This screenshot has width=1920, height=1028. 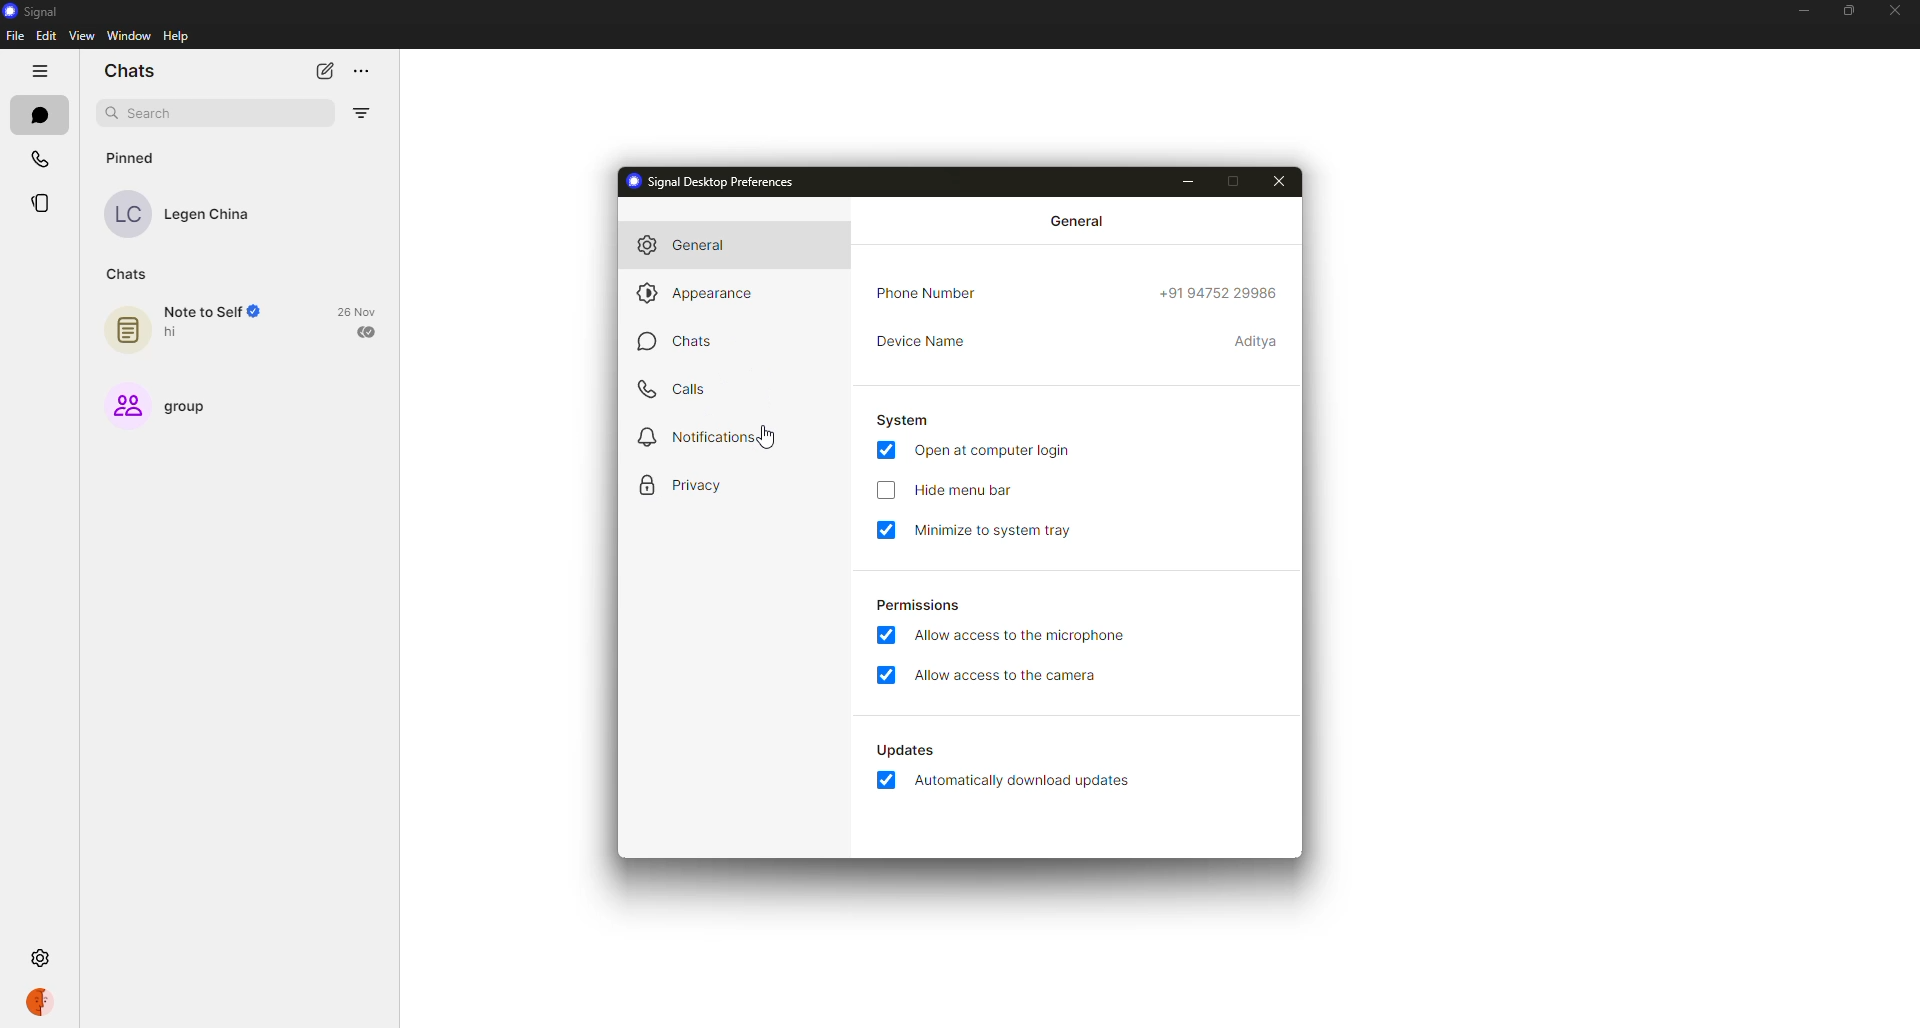 I want to click on notifications, so click(x=699, y=436).